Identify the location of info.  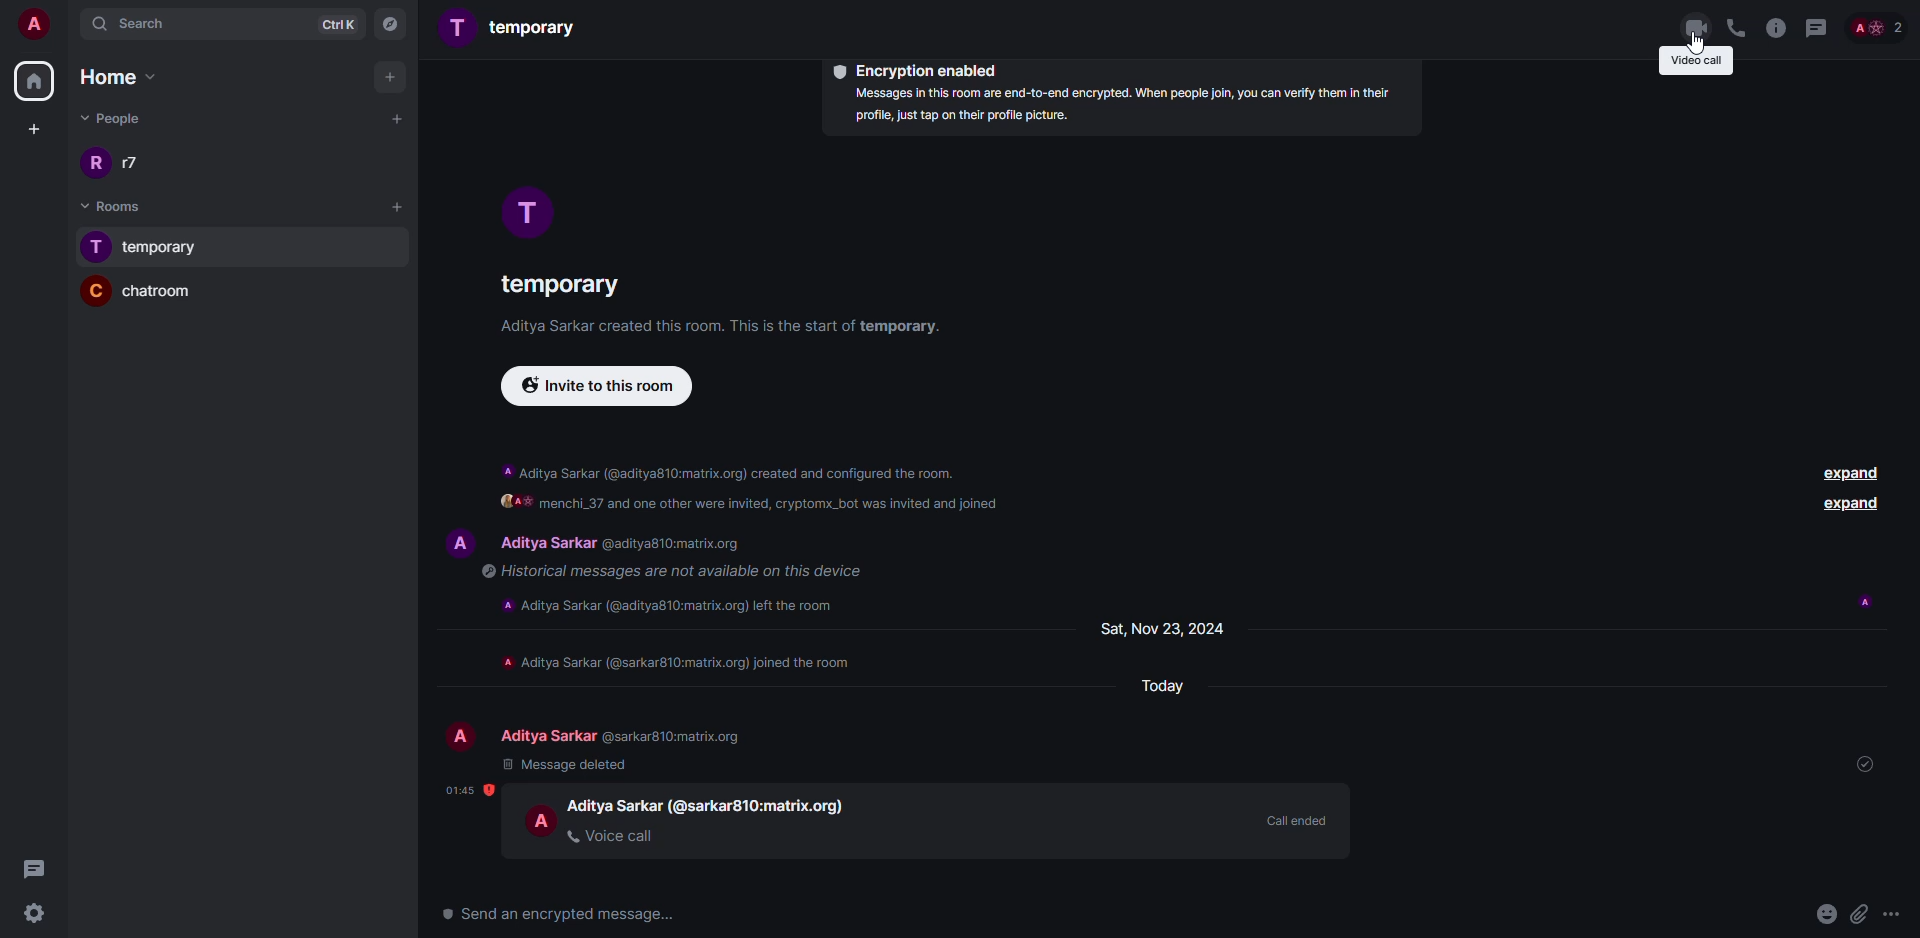
(725, 327).